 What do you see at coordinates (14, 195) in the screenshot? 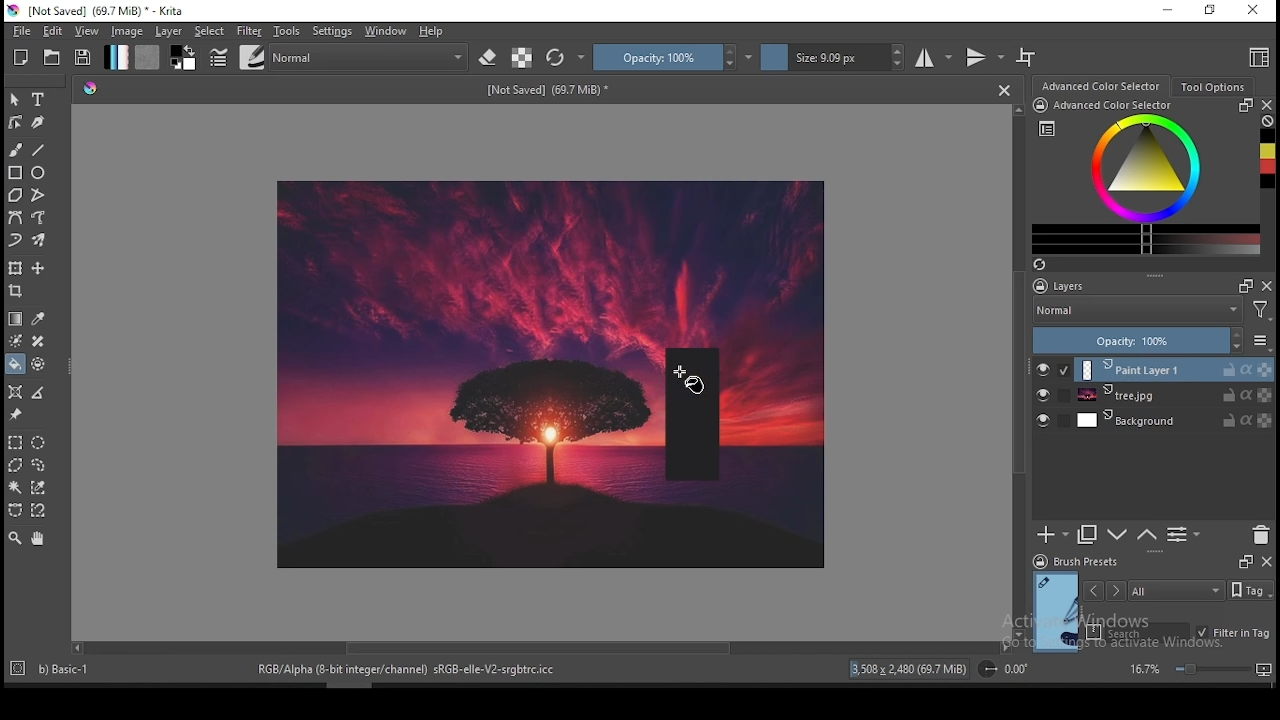
I see `polygon tool` at bounding box center [14, 195].